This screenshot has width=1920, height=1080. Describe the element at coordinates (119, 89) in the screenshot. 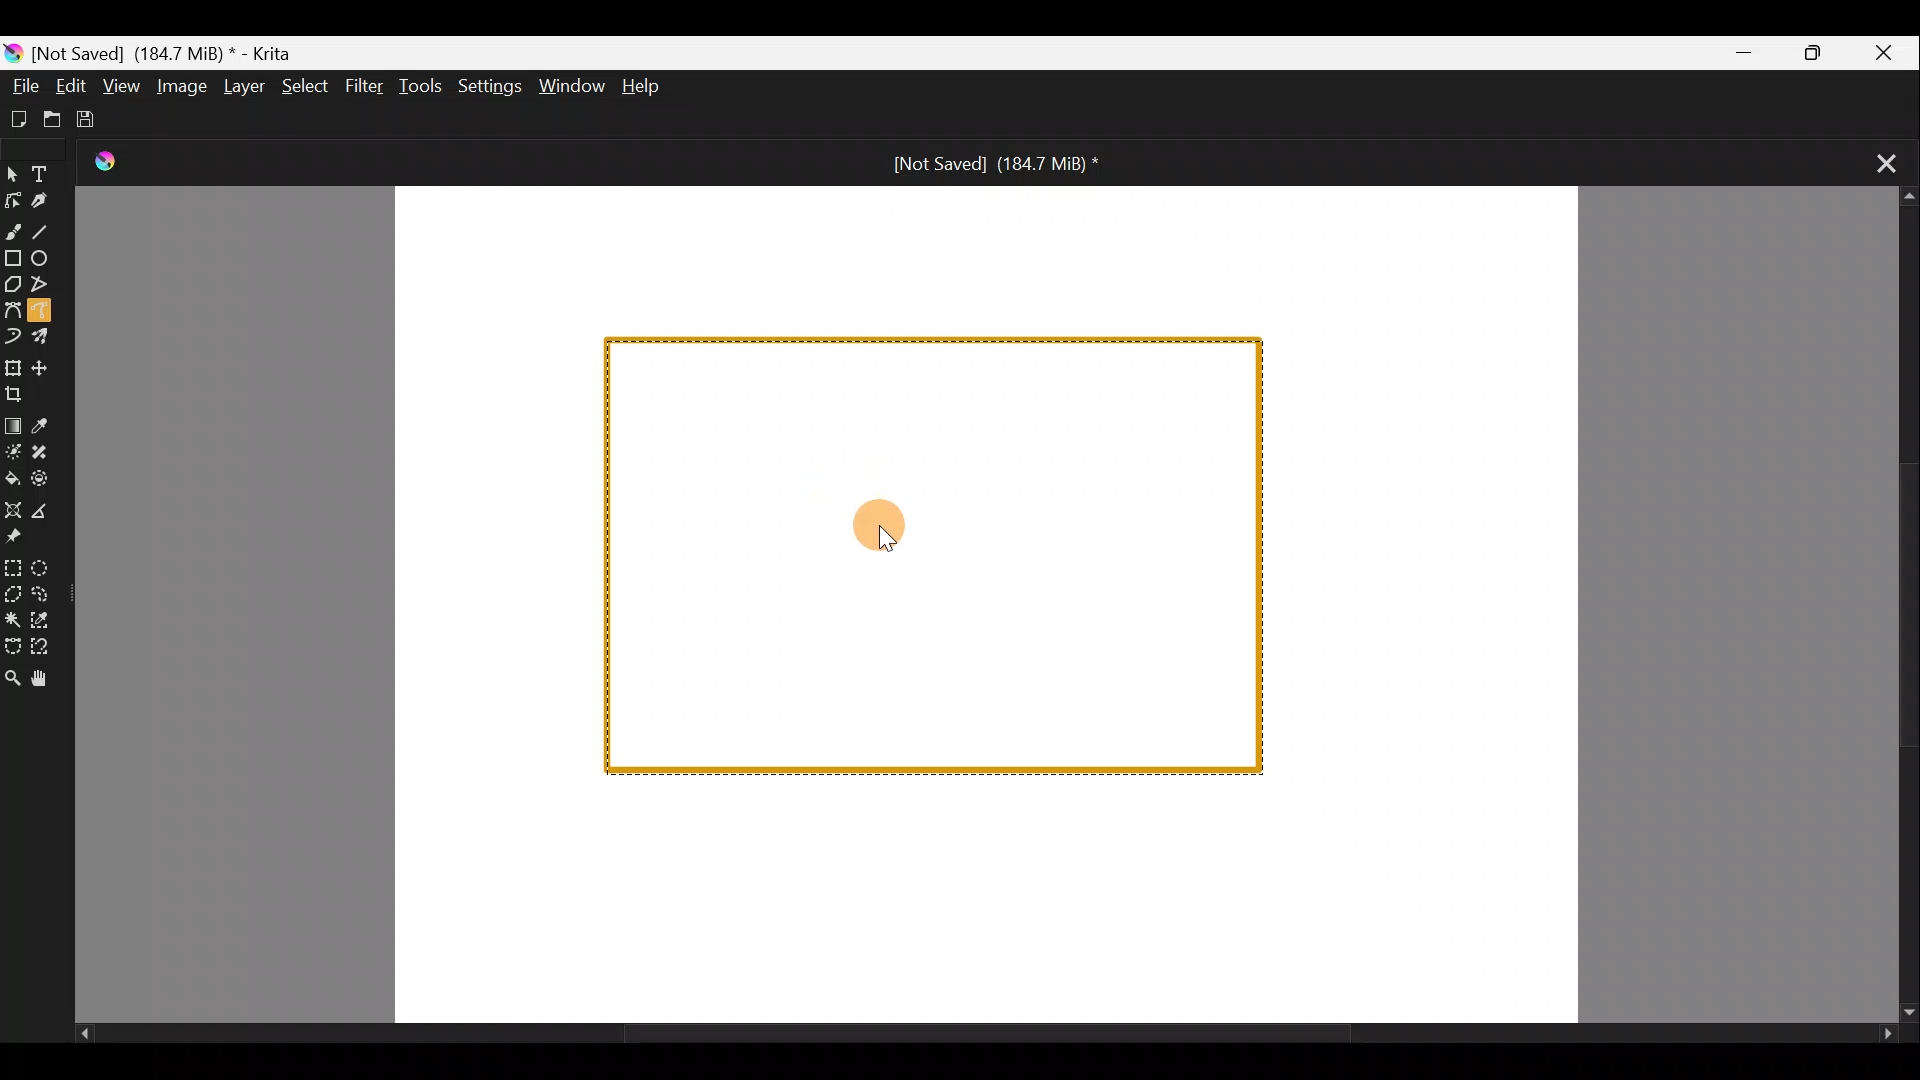

I see `View` at that location.